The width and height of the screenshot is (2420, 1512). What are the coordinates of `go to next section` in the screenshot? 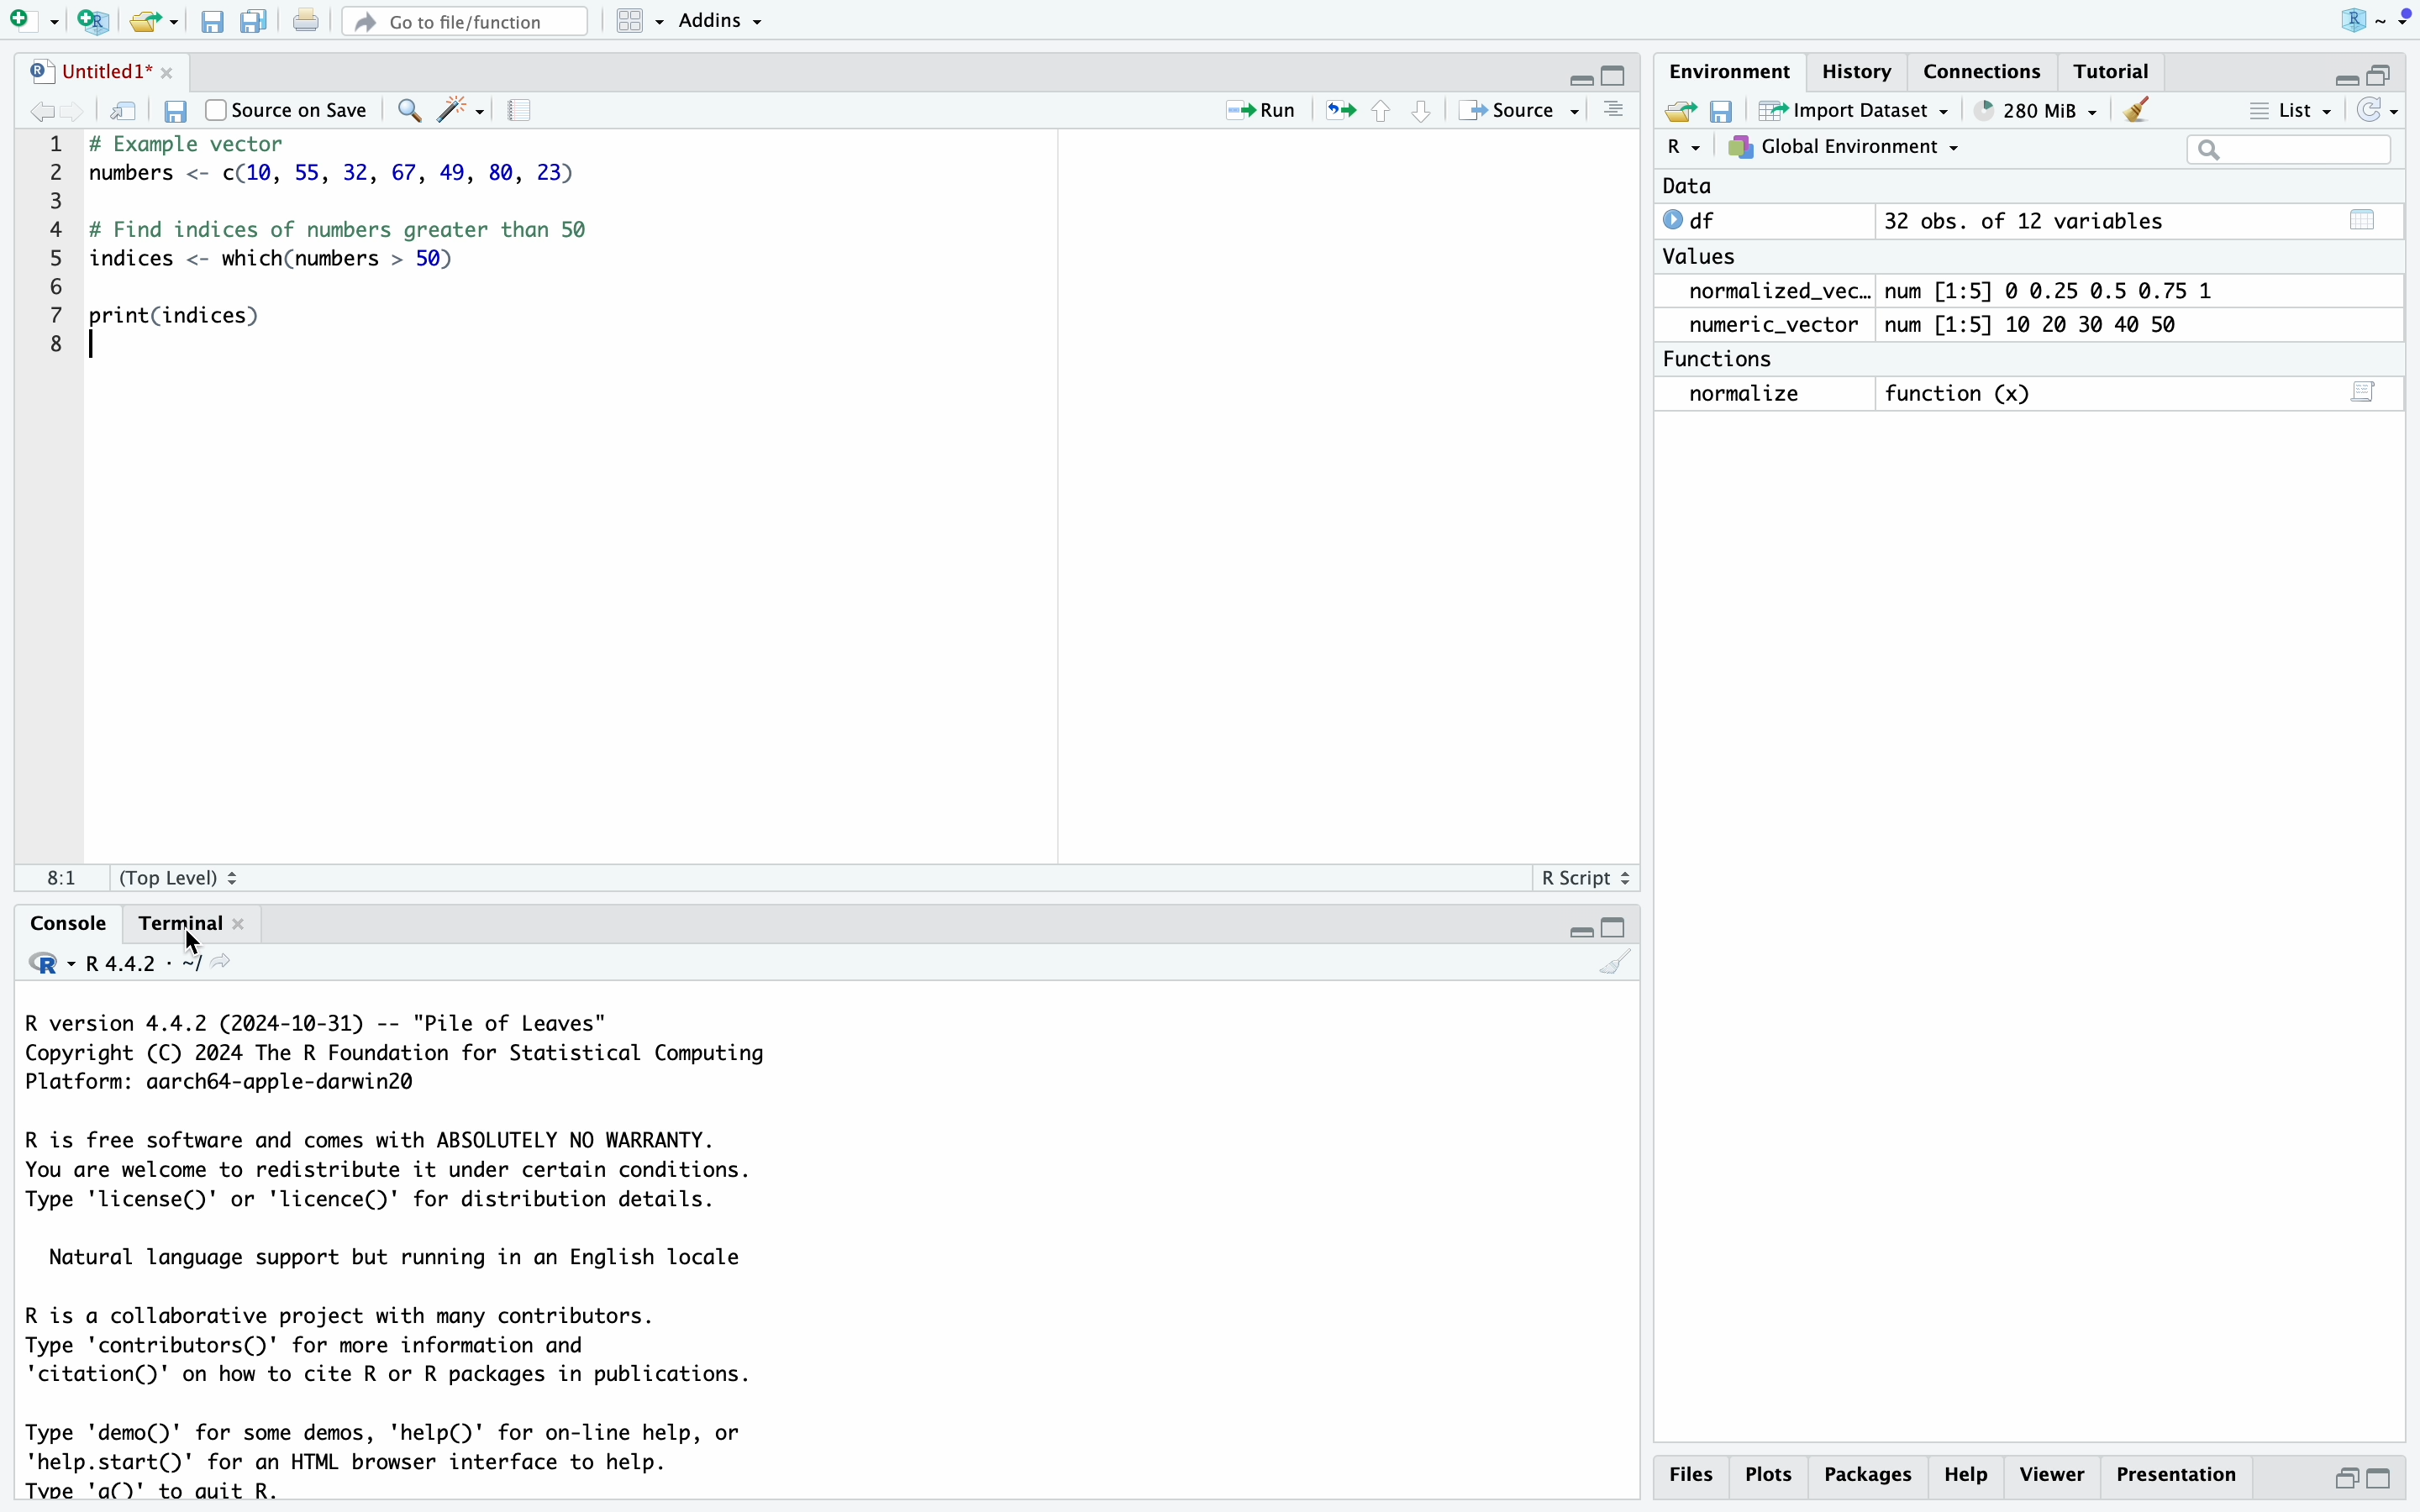 It's located at (1422, 110).